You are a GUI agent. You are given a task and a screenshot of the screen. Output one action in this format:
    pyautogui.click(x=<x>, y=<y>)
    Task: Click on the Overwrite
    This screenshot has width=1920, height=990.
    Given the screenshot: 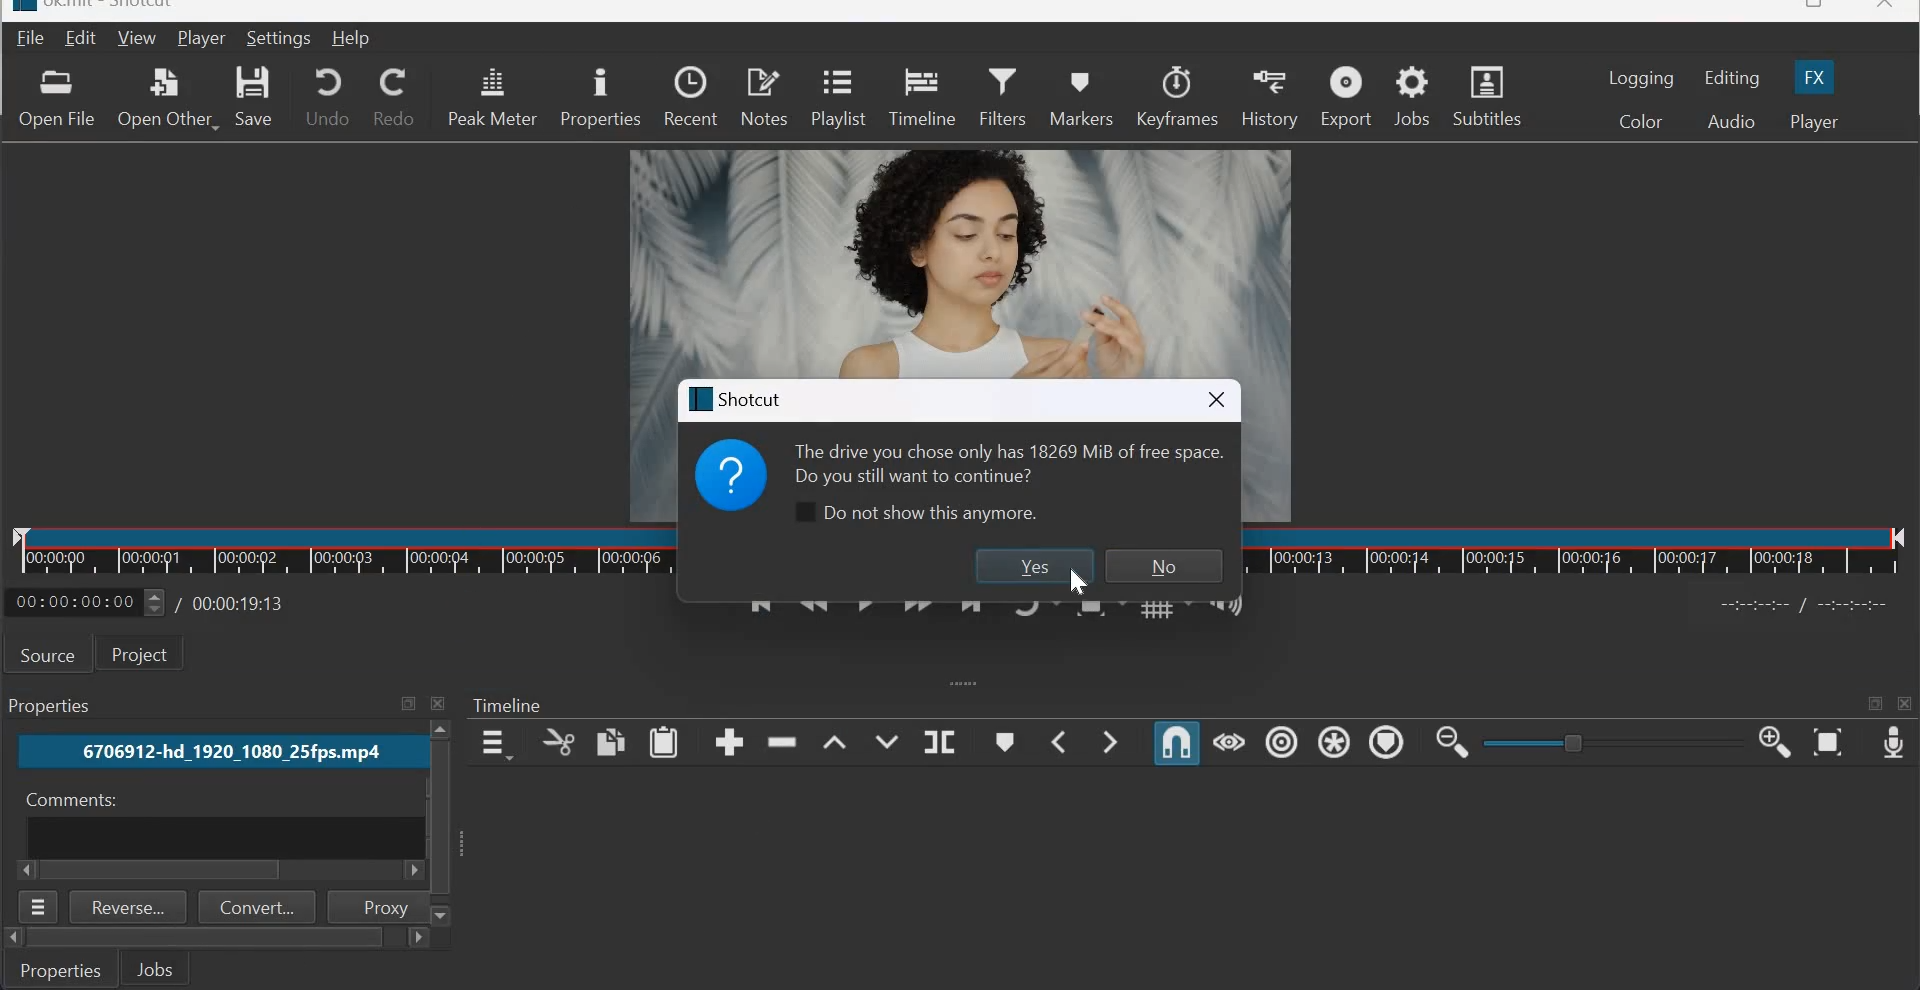 What is the action you would take?
    pyautogui.click(x=885, y=738)
    